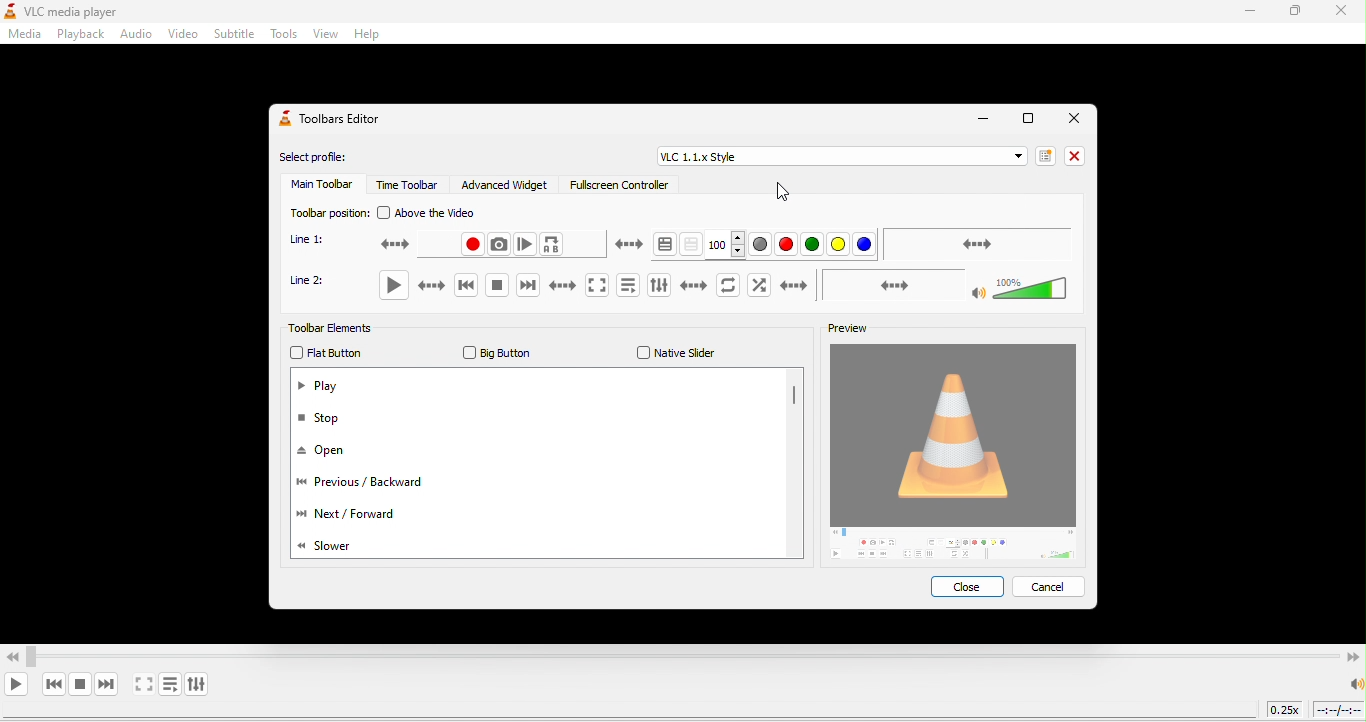 This screenshot has width=1366, height=722. Describe the element at coordinates (727, 244) in the screenshot. I see `100` at that location.